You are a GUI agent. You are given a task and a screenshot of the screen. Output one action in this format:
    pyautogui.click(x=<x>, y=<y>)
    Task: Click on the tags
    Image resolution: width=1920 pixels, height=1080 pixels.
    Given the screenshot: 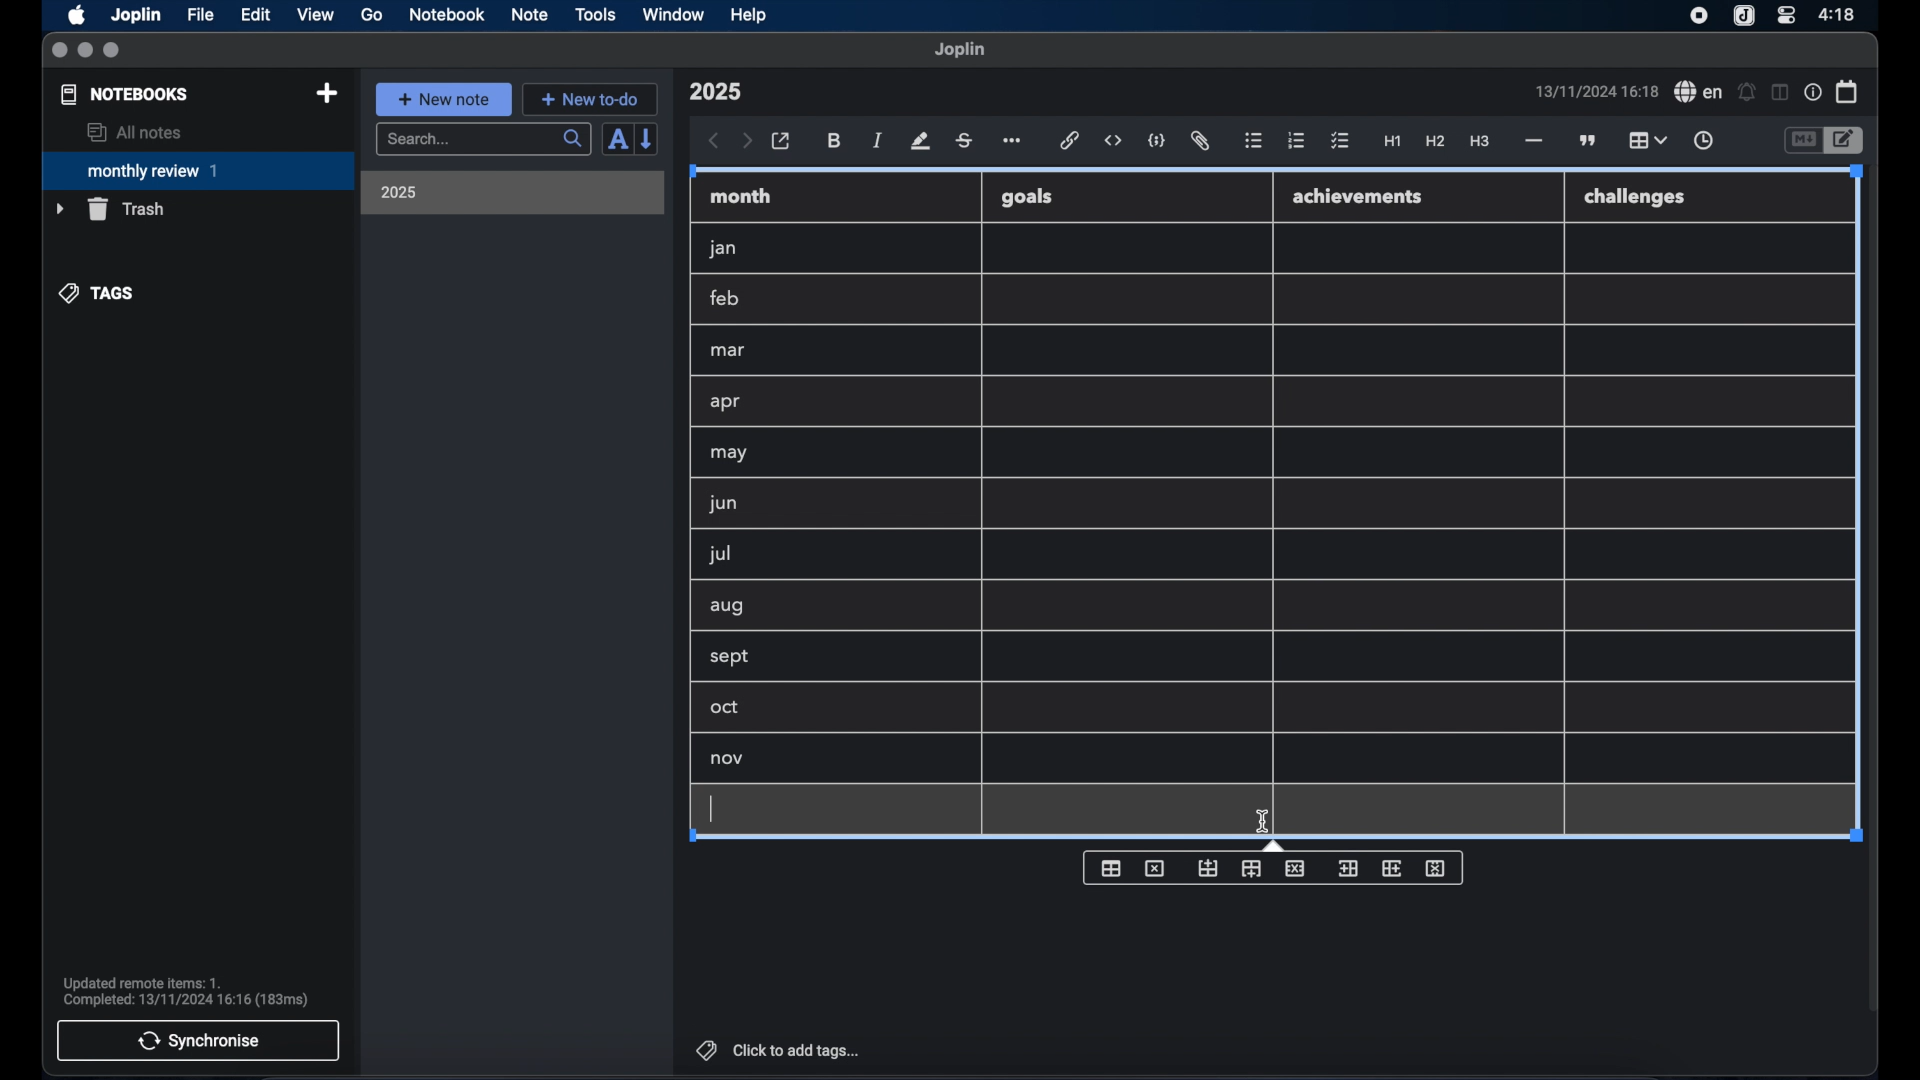 What is the action you would take?
    pyautogui.click(x=98, y=293)
    